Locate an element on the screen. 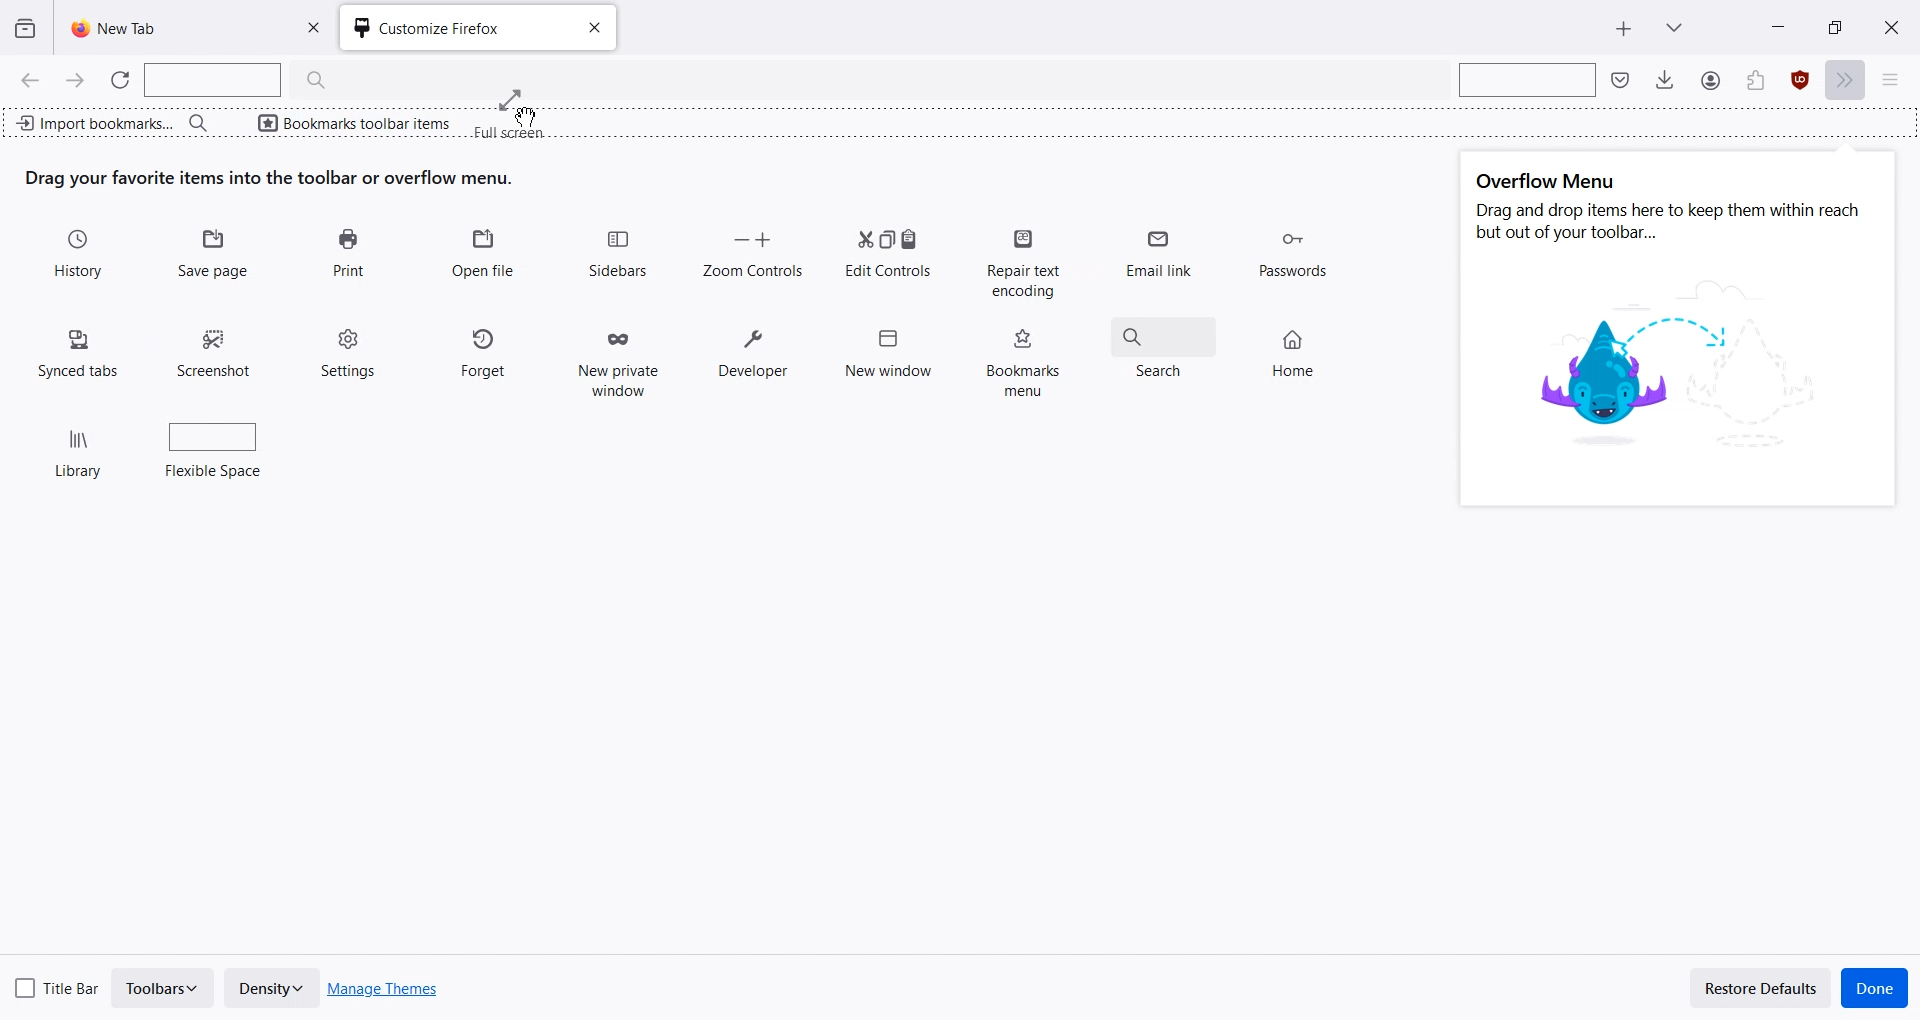 This screenshot has height=1020, width=1920. Save Page is located at coordinates (216, 255).